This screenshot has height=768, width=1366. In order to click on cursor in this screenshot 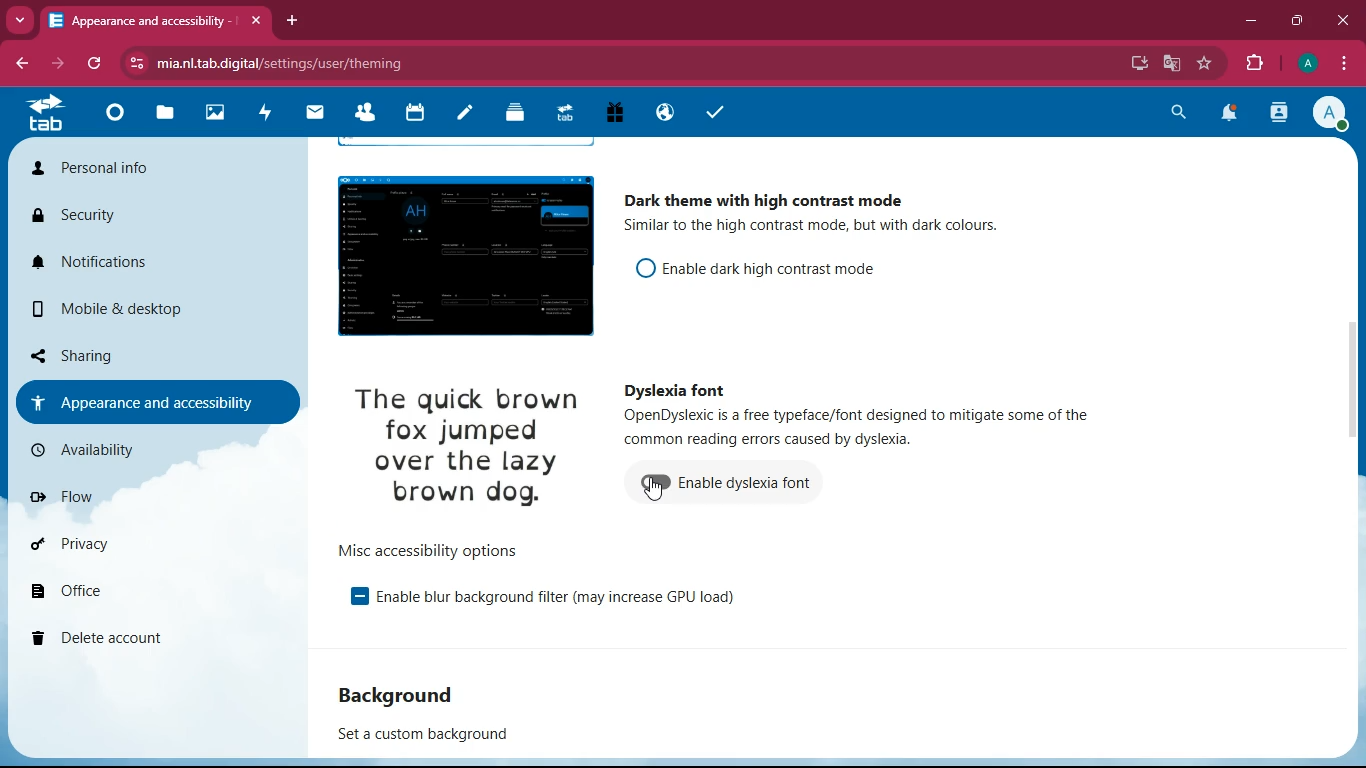, I will do `click(657, 491)`.